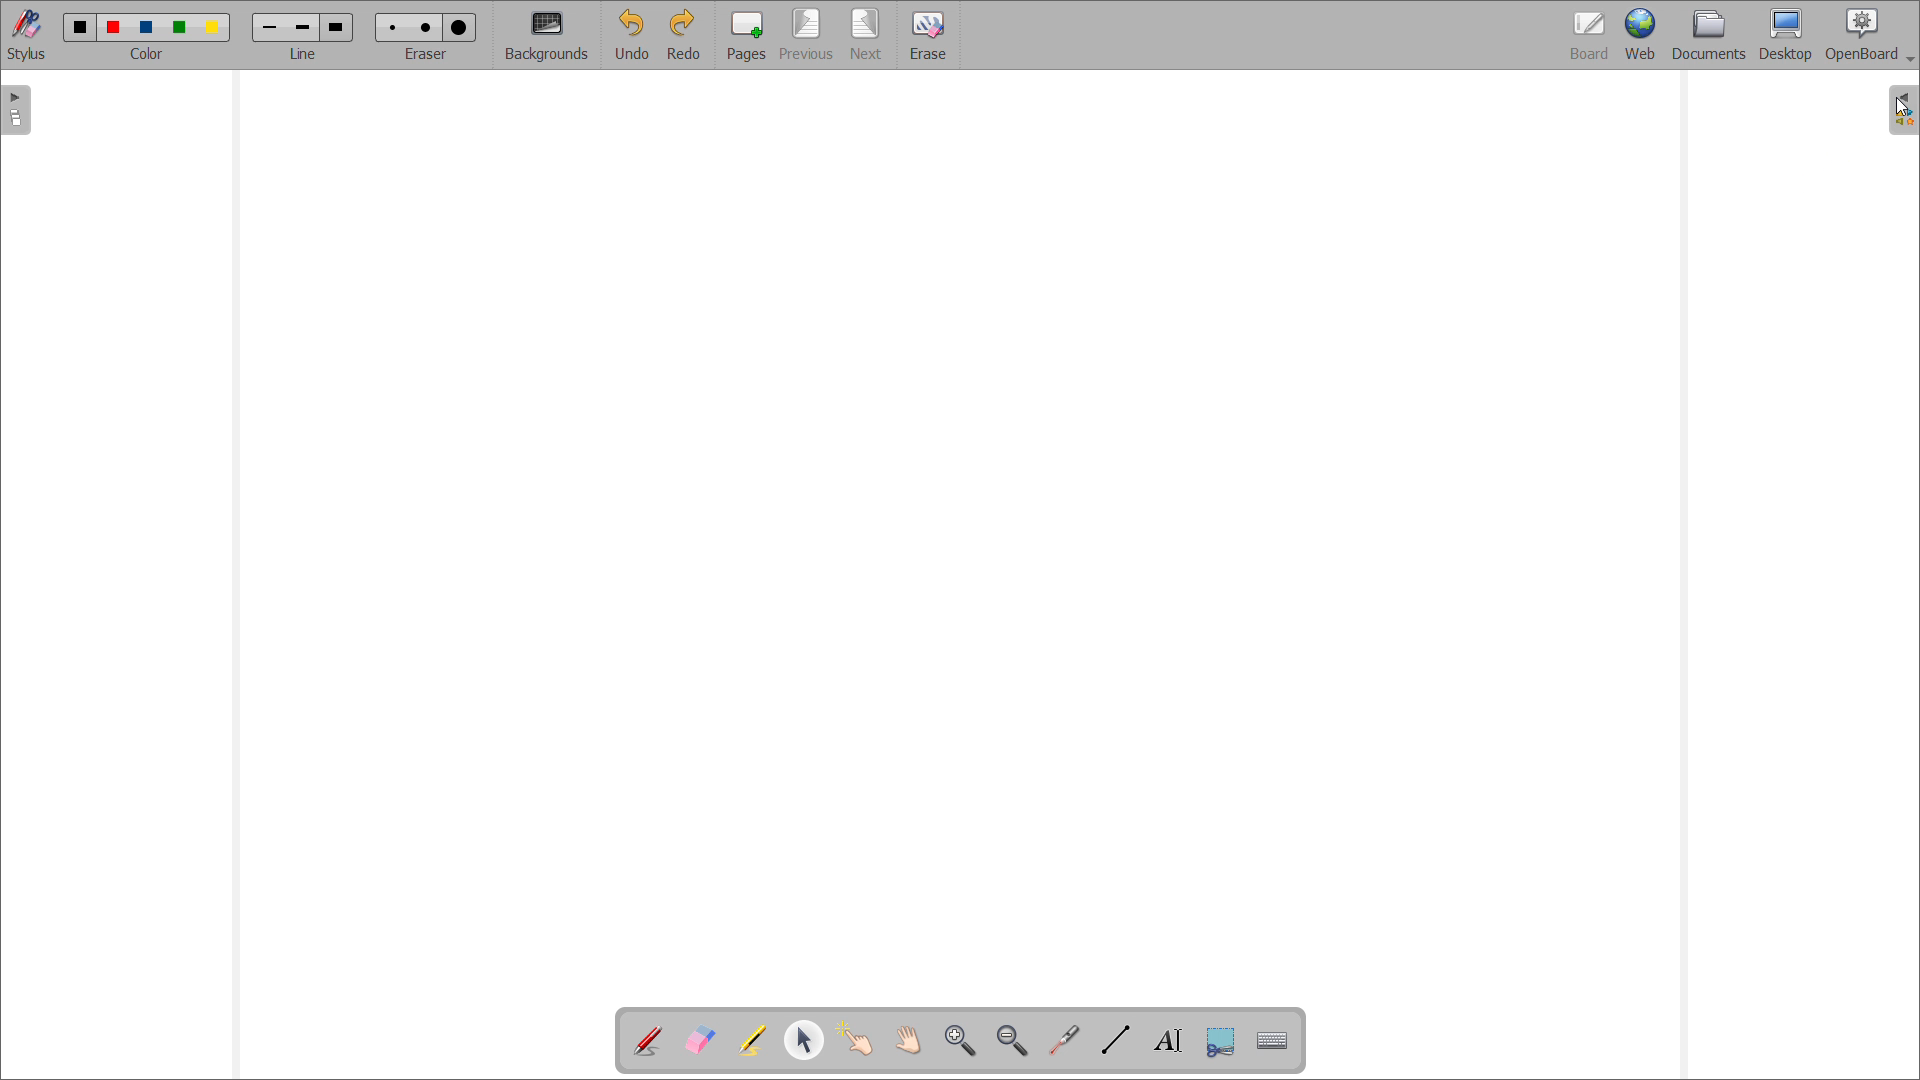  Describe the element at coordinates (1169, 1040) in the screenshot. I see `write text` at that location.